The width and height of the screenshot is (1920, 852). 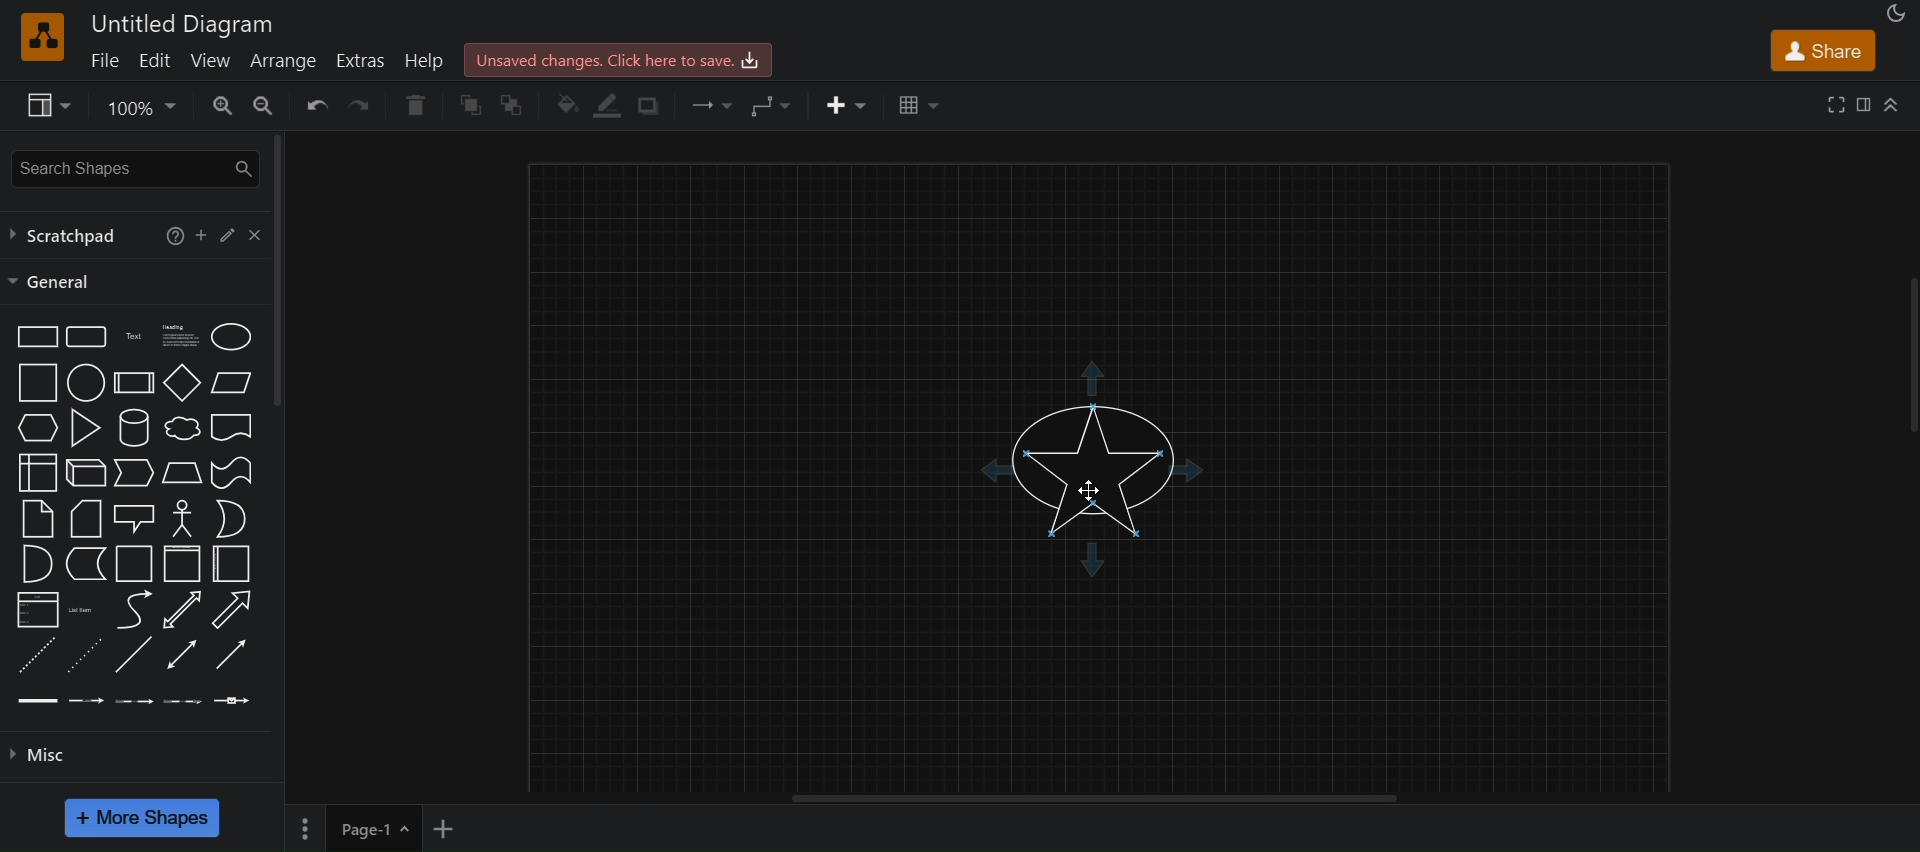 I want to click on circle, so click(x=86, y=383).